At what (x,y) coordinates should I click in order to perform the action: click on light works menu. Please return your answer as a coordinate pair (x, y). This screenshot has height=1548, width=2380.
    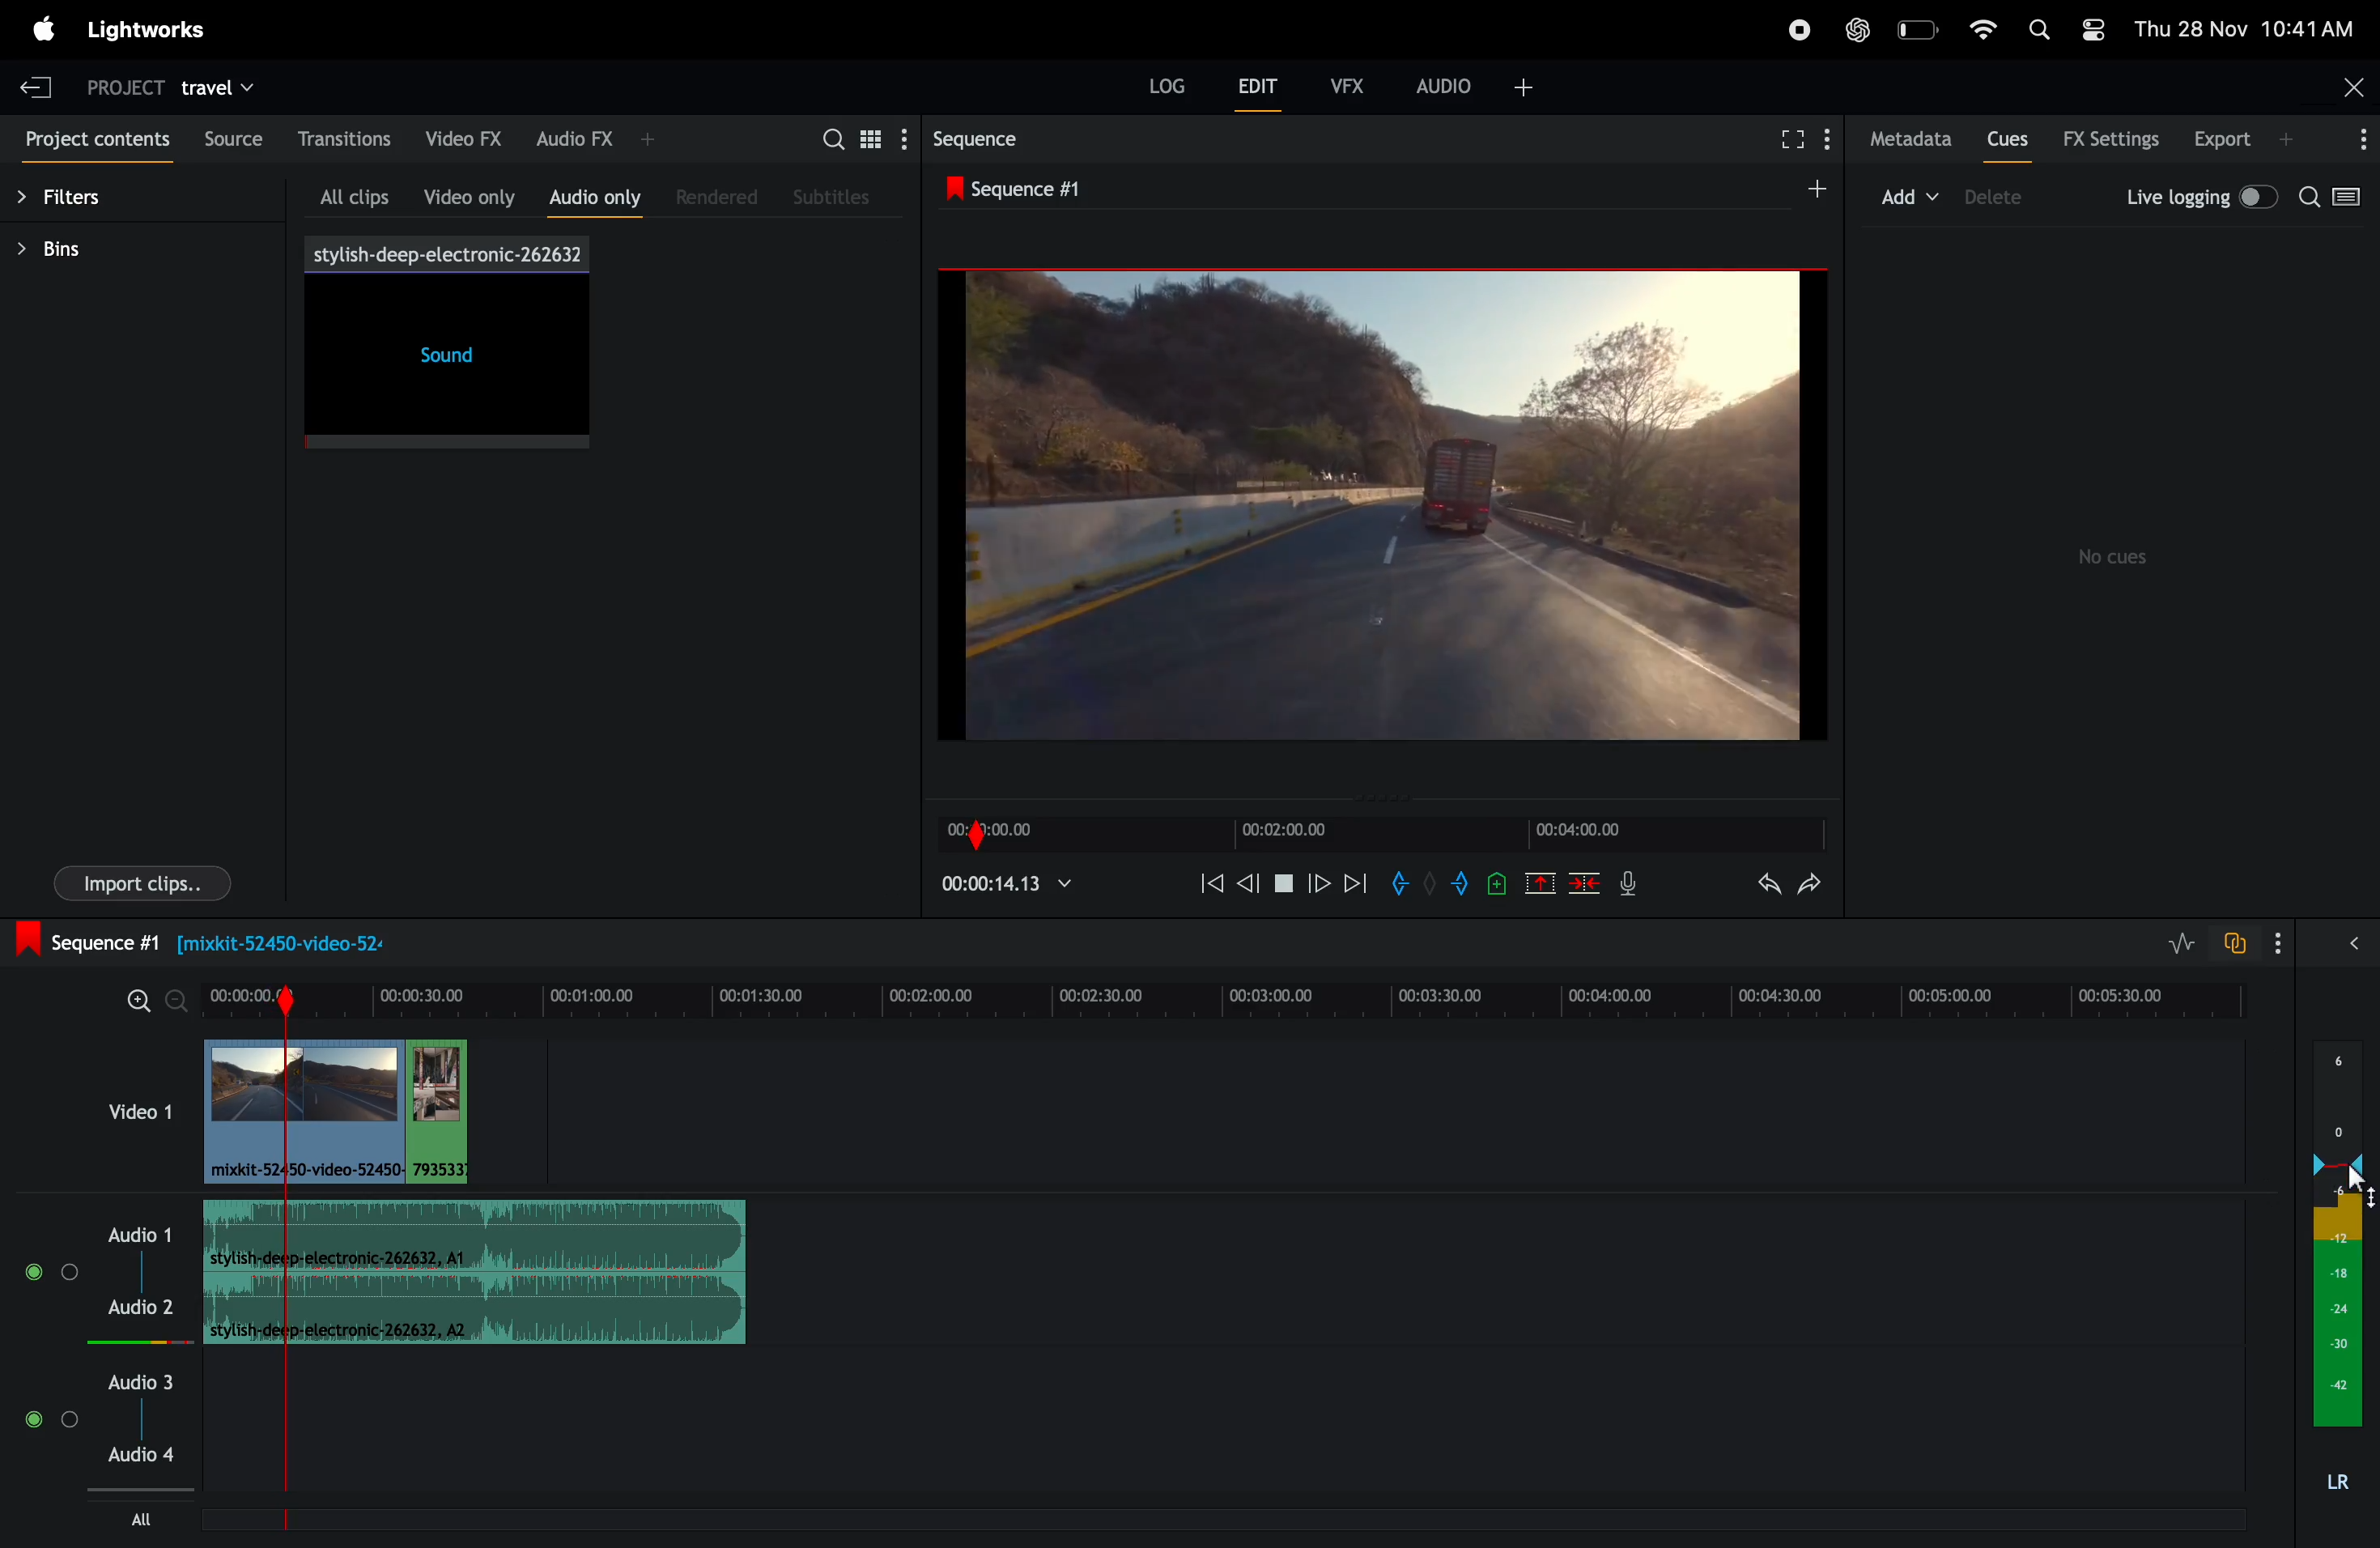
    Looking at the image, I should click on (151, 33).